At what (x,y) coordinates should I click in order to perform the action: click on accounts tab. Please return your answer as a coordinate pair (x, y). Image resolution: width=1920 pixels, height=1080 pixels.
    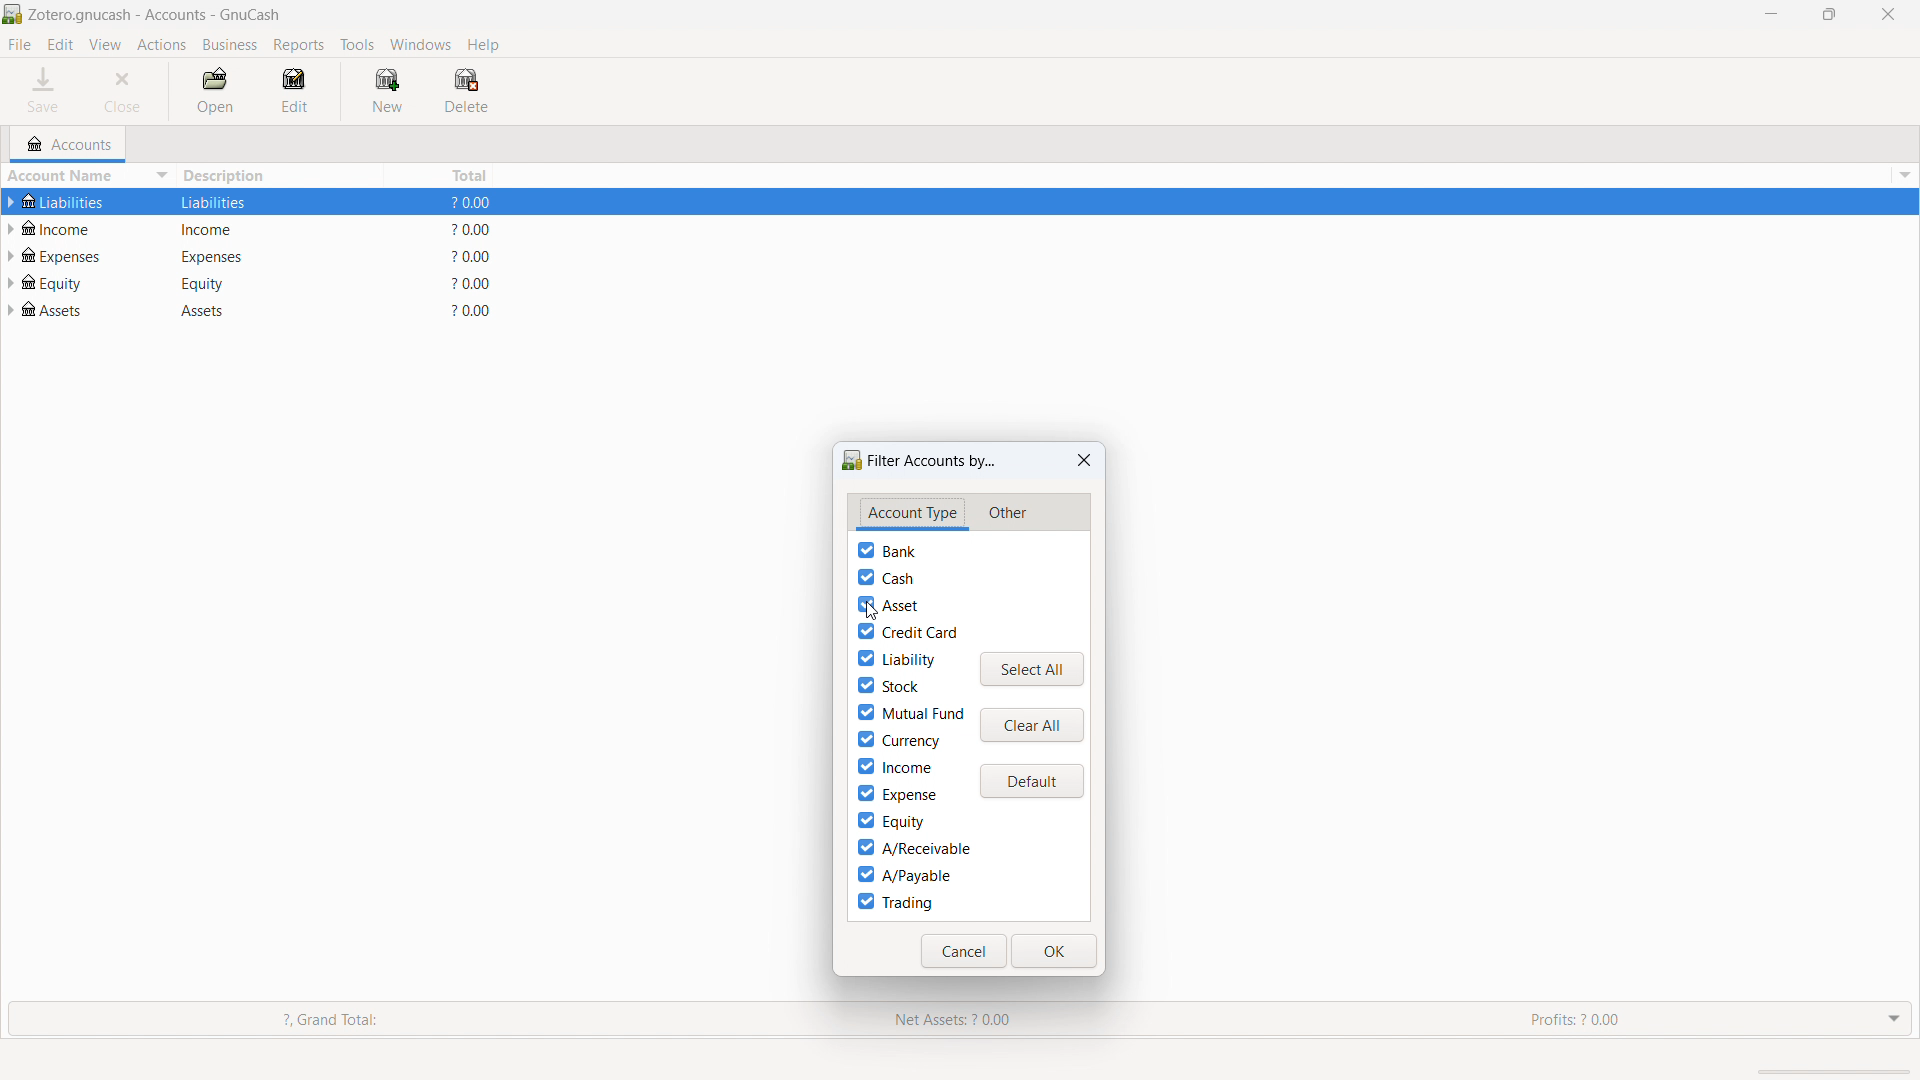
    Looking at the image, I should click on (69, 144).